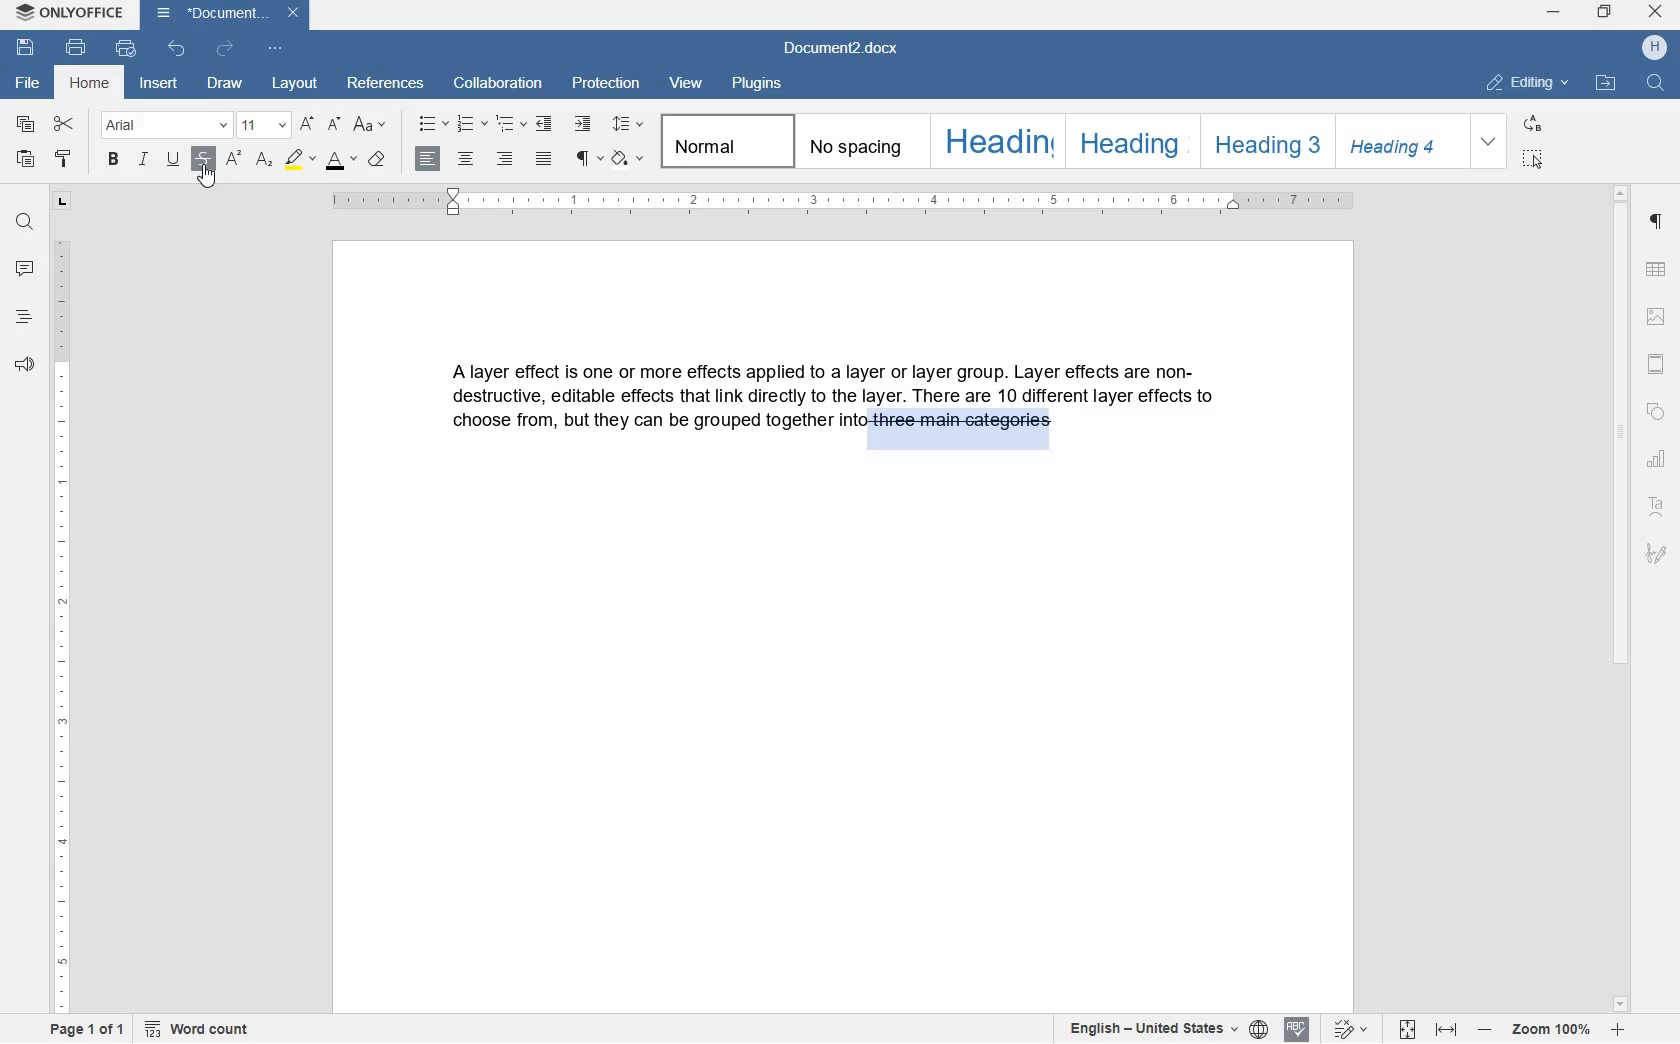 The height and width of the screenshot is (1044, 1680). What do you see at coordinates (175, 159) in the screenshot?
I see `underline` at bounding box center [175, 159].